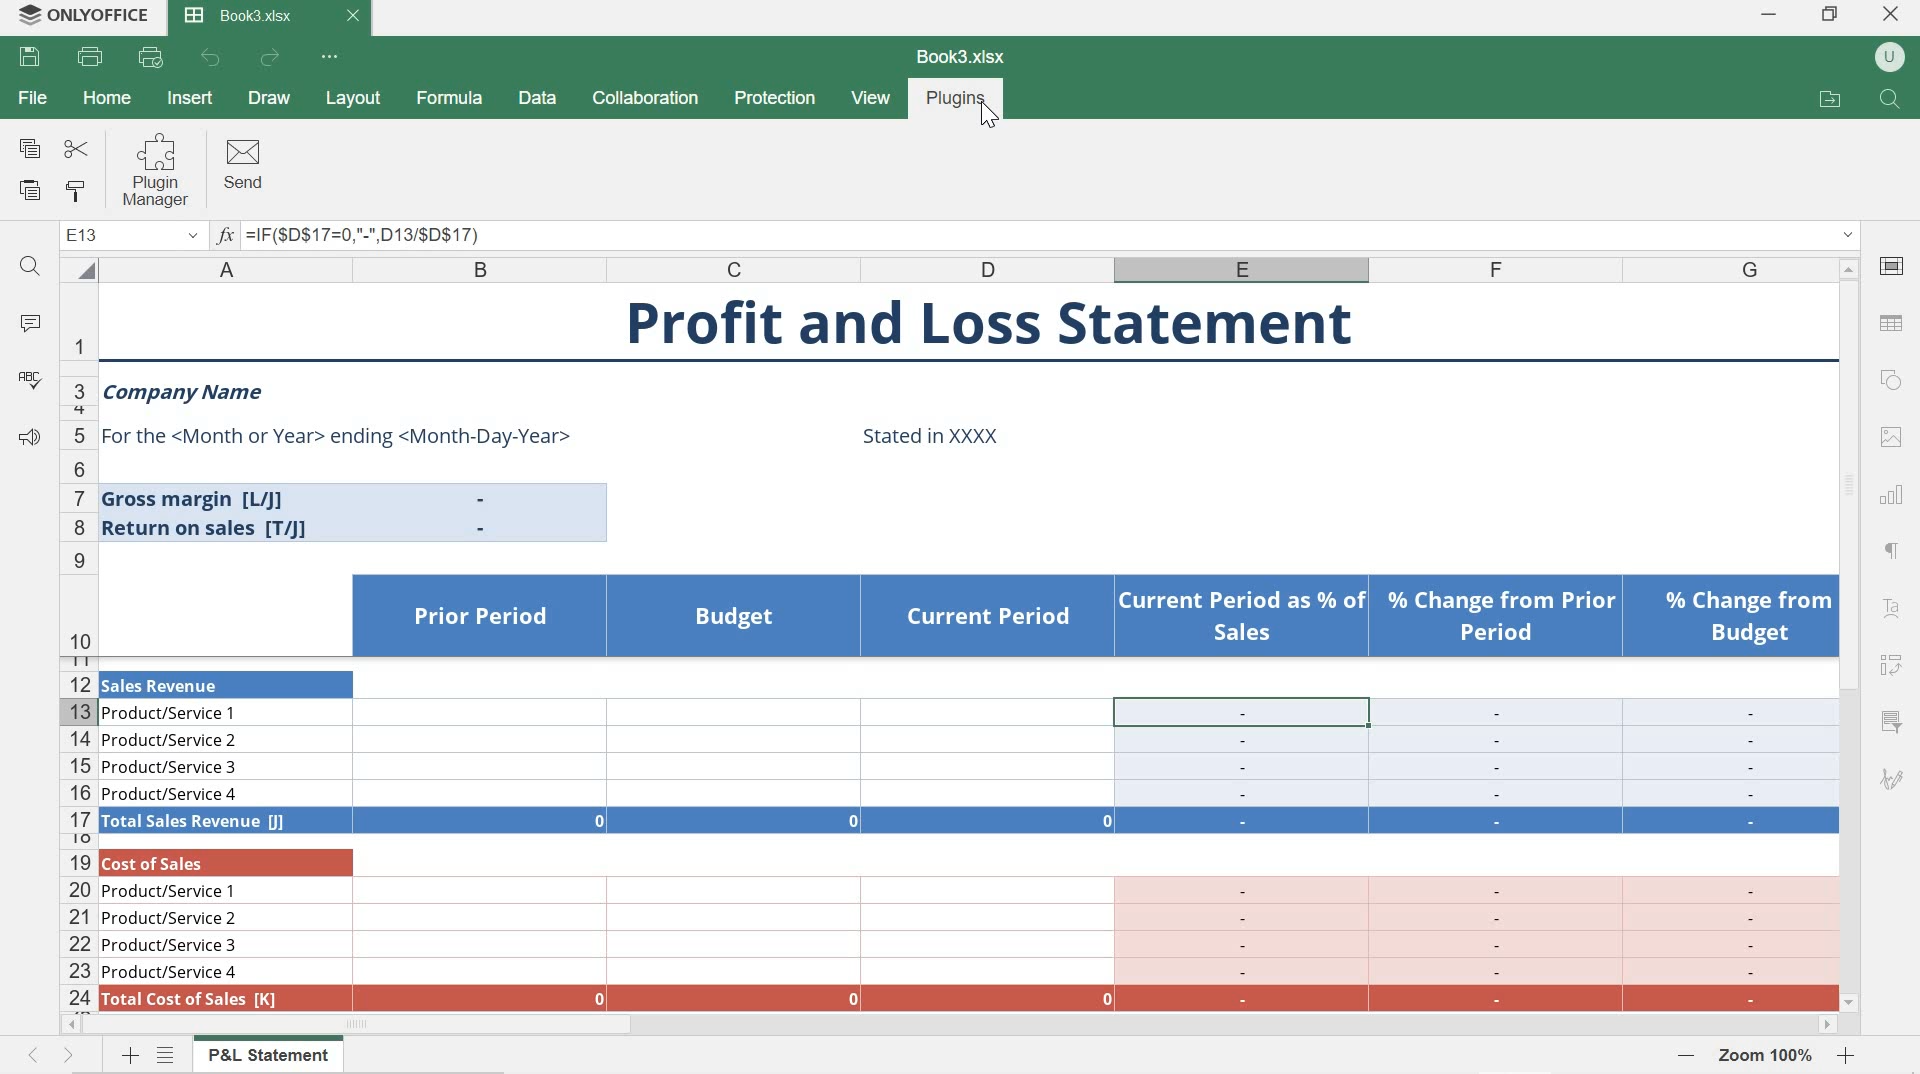 This screenshot has width=1920, height=1074. Describe the element at coordinates (1832, 99) in the screenshot. I see `open file location` at that location.